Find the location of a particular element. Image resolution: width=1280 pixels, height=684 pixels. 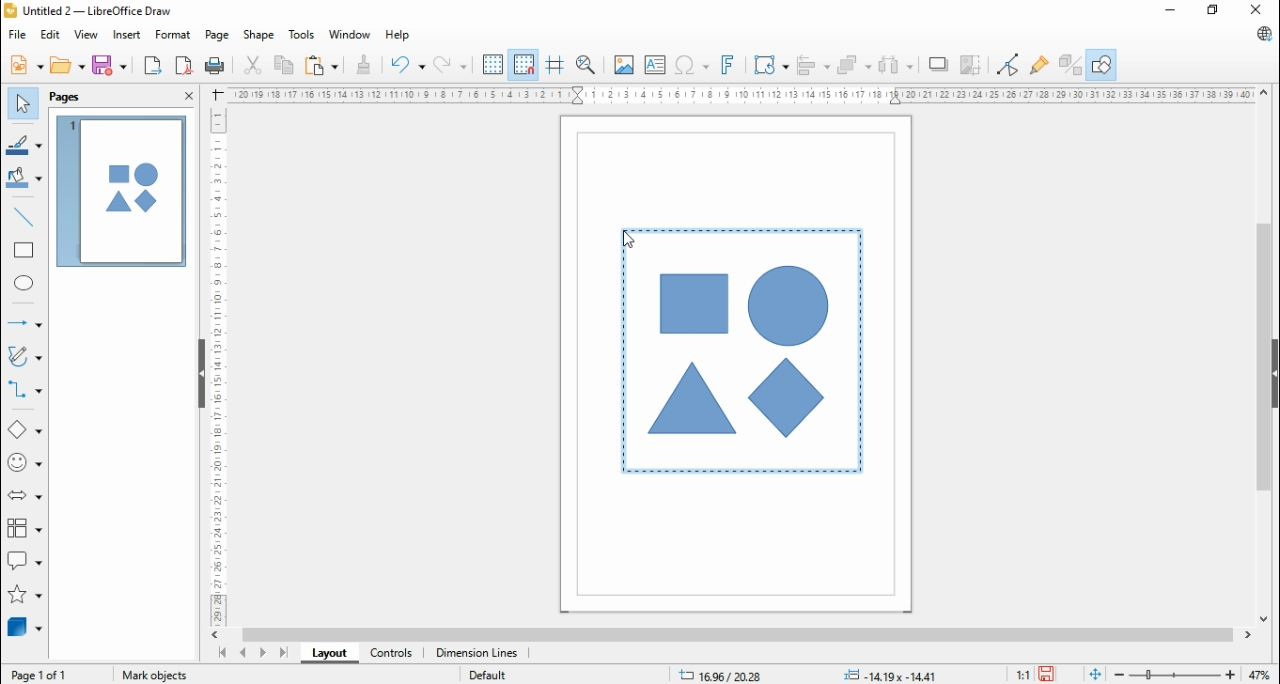

pages is located at coordinates (67, 97).